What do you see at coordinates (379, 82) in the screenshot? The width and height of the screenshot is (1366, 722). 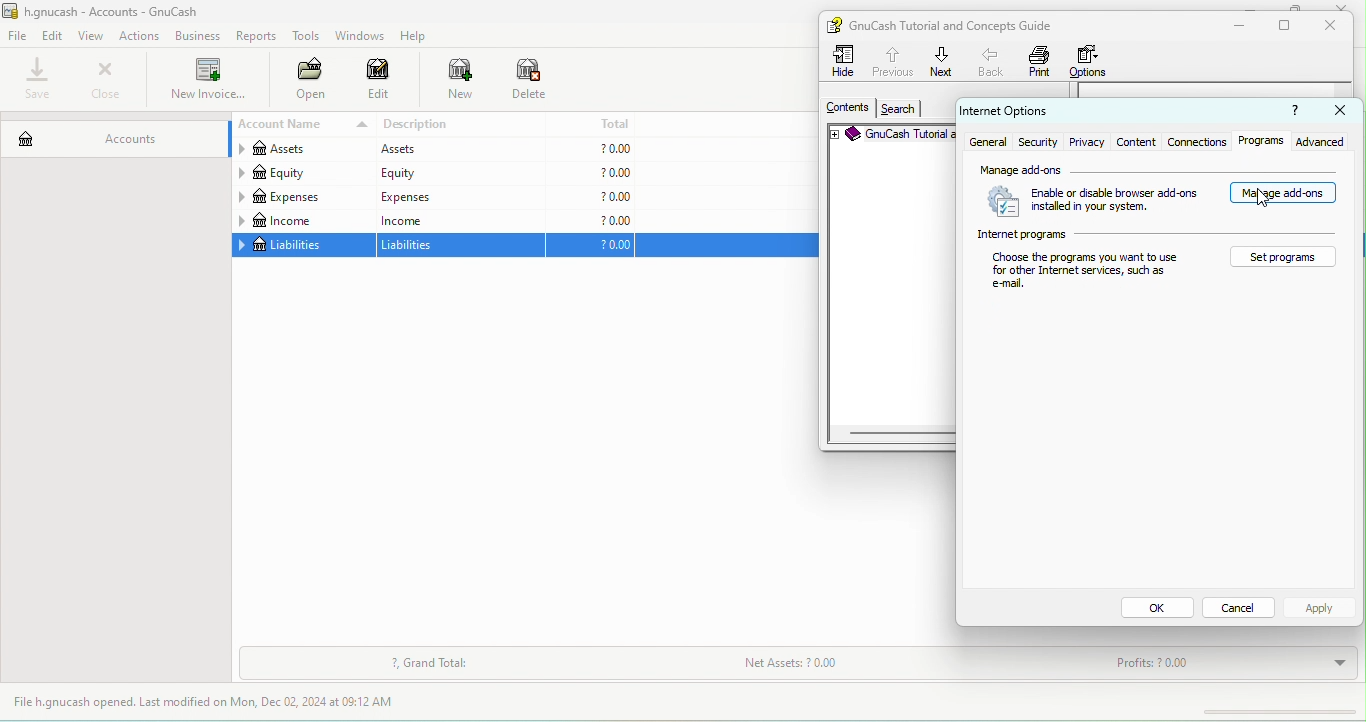 I see `edit` at bounding box center [379, 82].